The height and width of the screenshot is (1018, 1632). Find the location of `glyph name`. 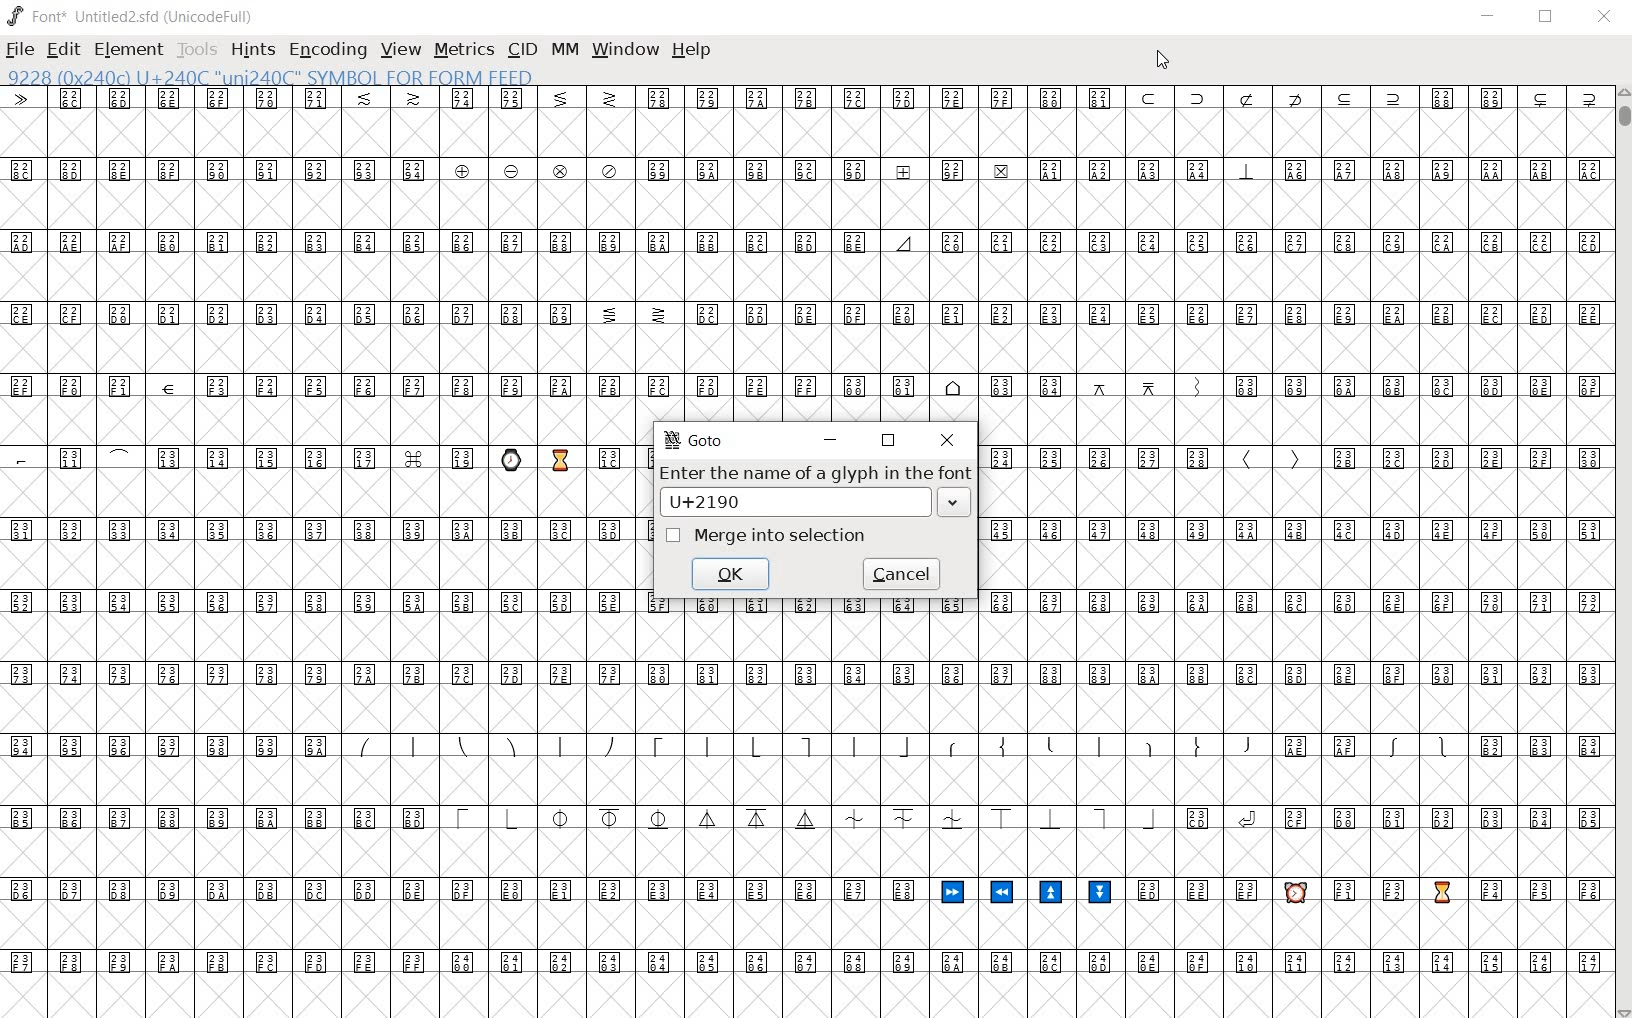

glyph name is located at coordinates (270, 76).